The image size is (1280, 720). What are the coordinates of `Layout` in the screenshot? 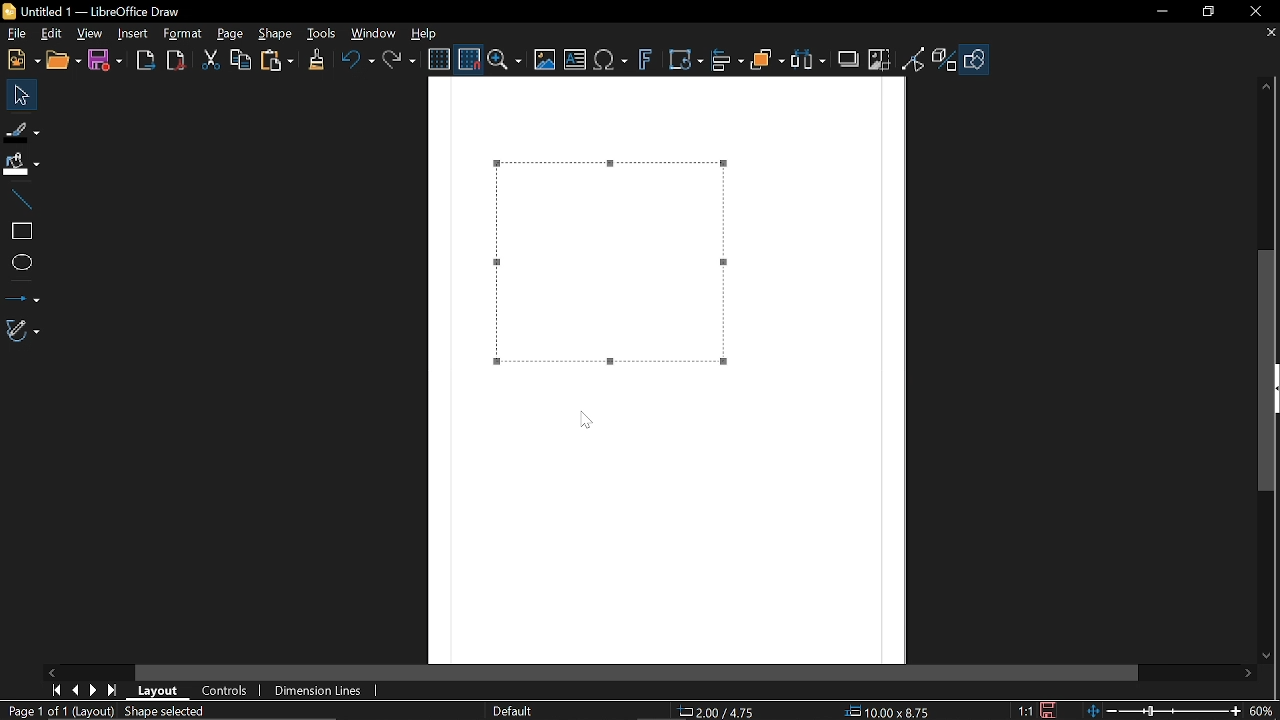 It's located at (162, 691).